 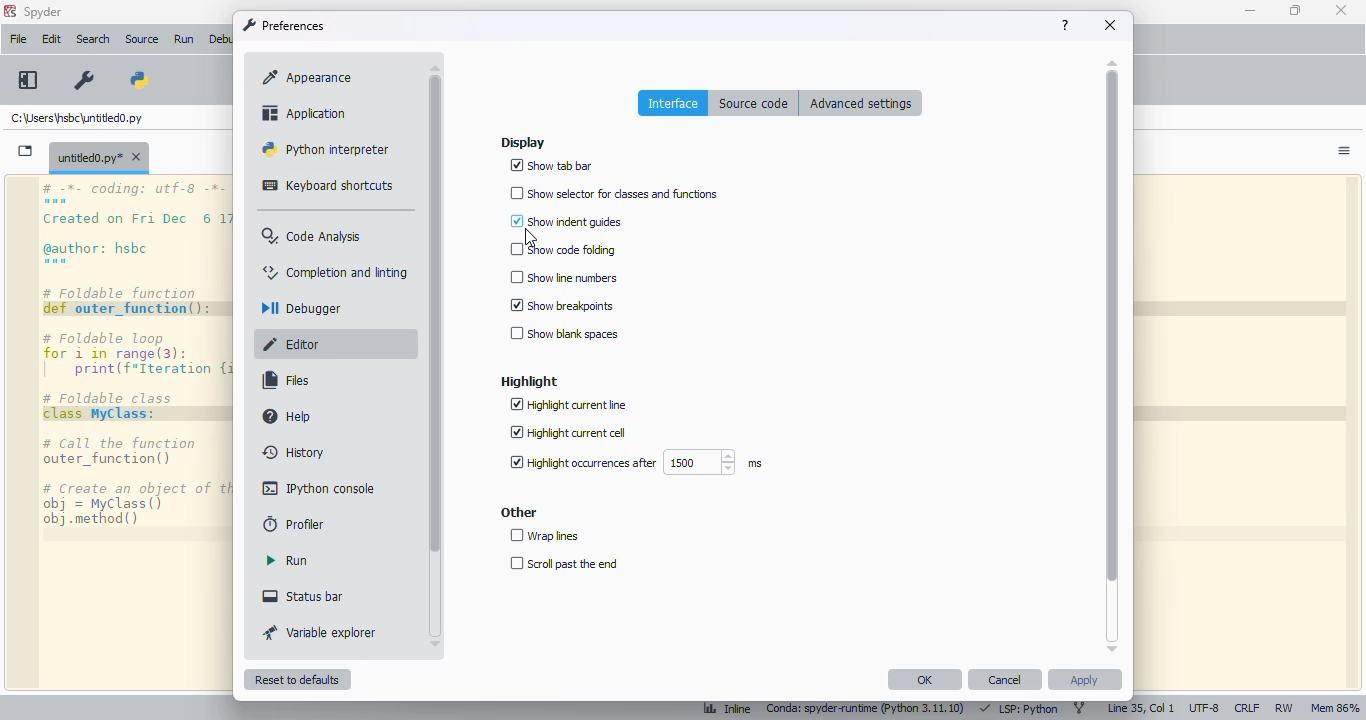 I want to click on highlight, so click(x=529, y=382).